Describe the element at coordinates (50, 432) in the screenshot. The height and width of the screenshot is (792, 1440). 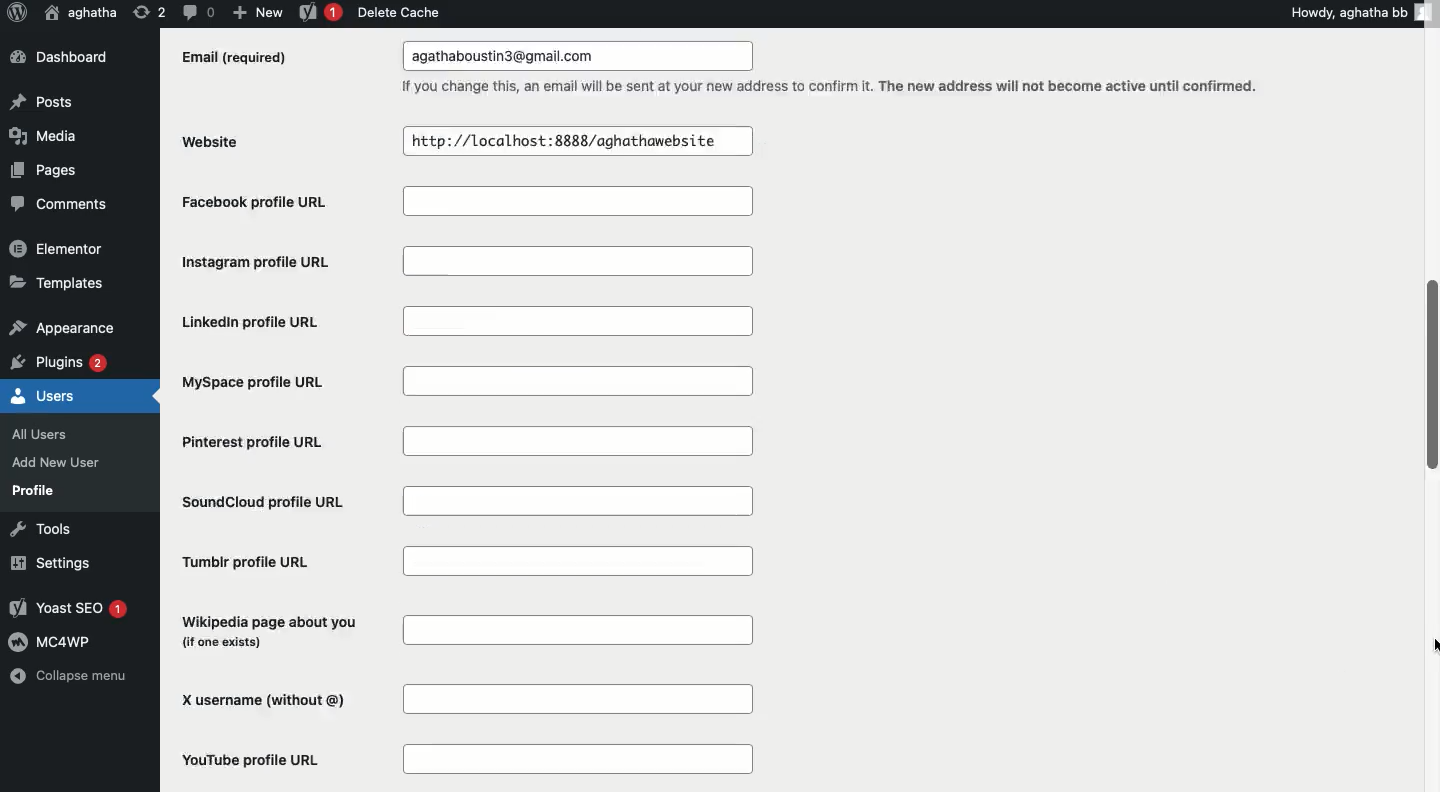
I see `All Users` at that location.